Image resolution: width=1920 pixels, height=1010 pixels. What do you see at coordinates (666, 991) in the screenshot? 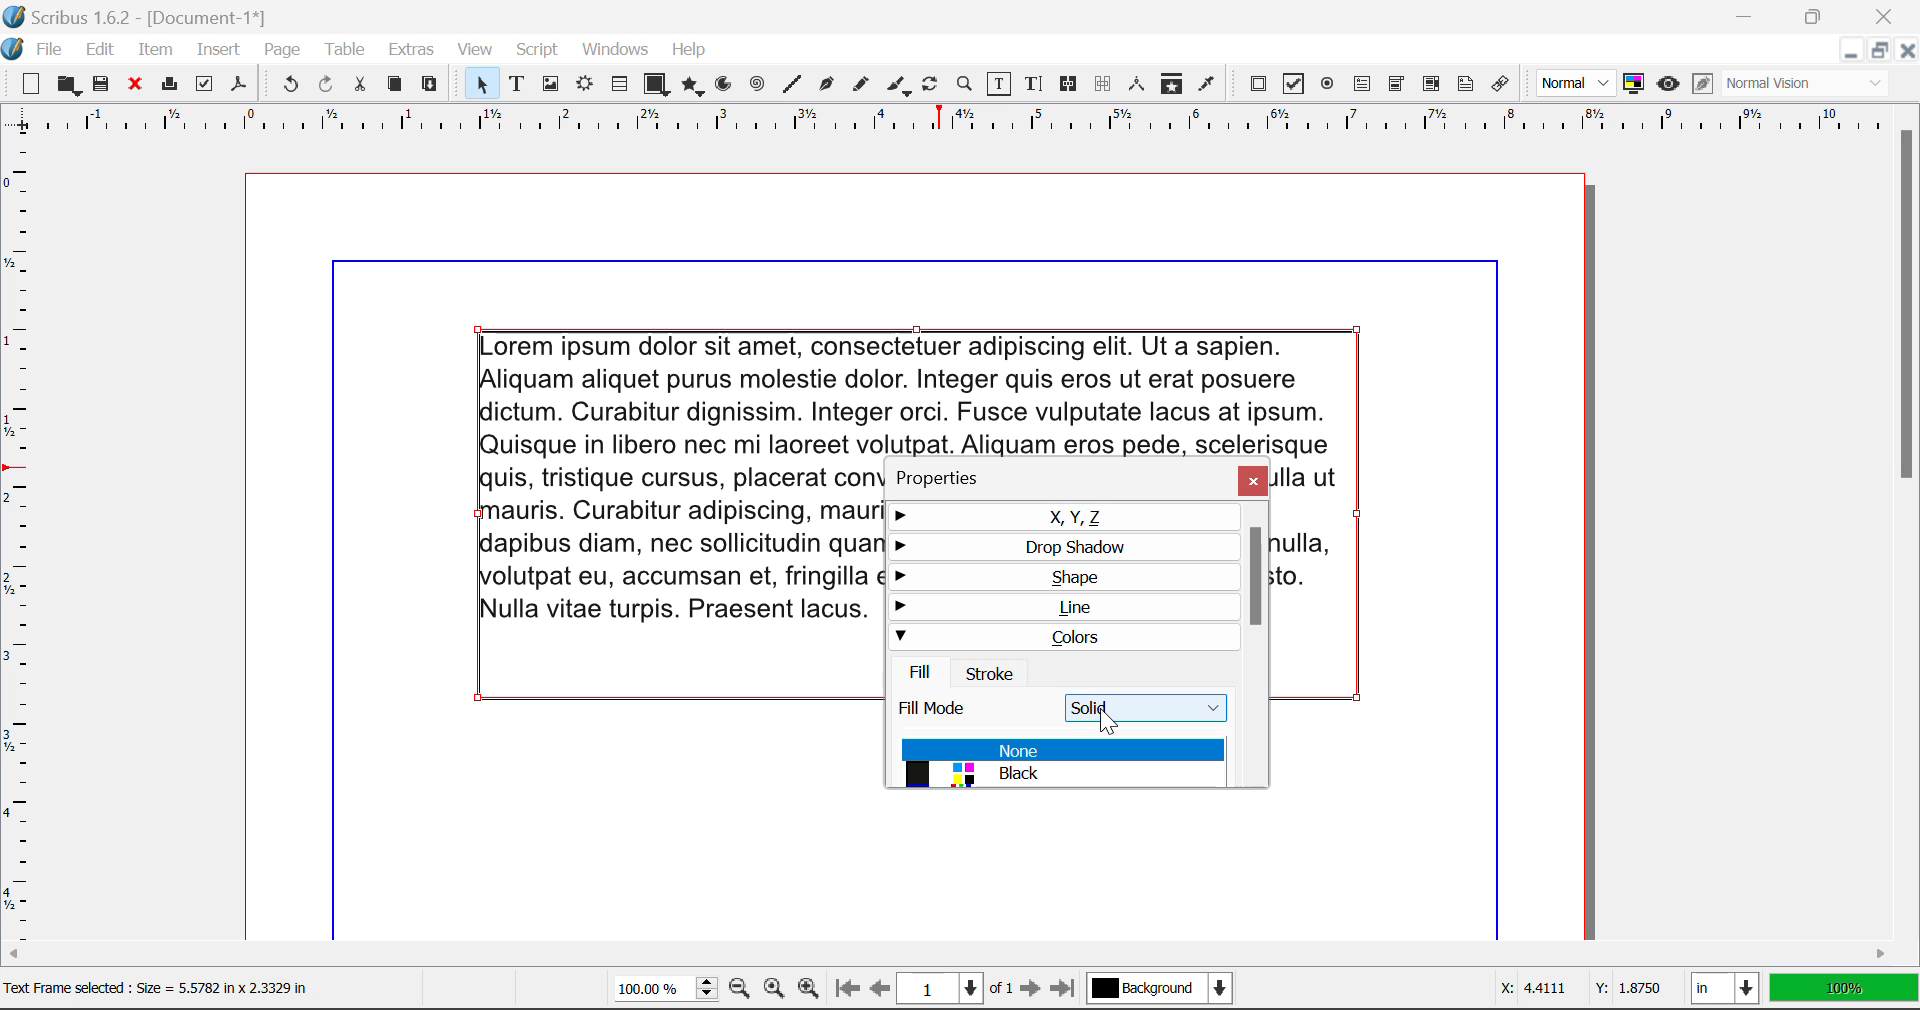
I see `Zoom 100%` at bounding box center [666, 991].